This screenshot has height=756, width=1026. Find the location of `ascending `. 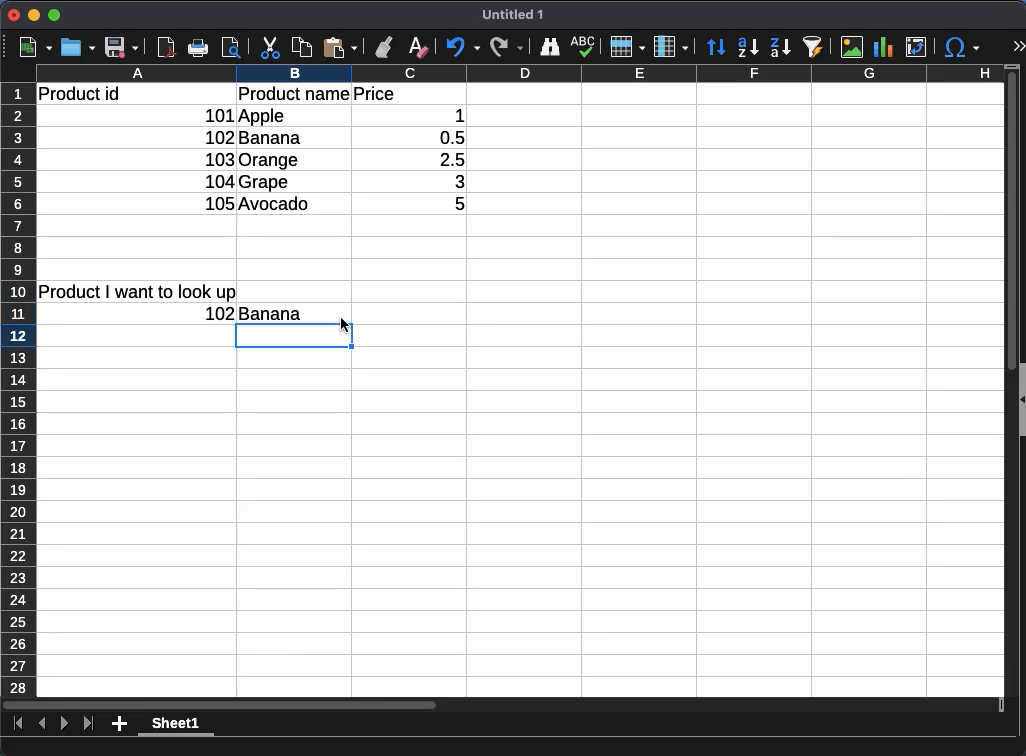

ascending  is located at coordinates (748, 47).